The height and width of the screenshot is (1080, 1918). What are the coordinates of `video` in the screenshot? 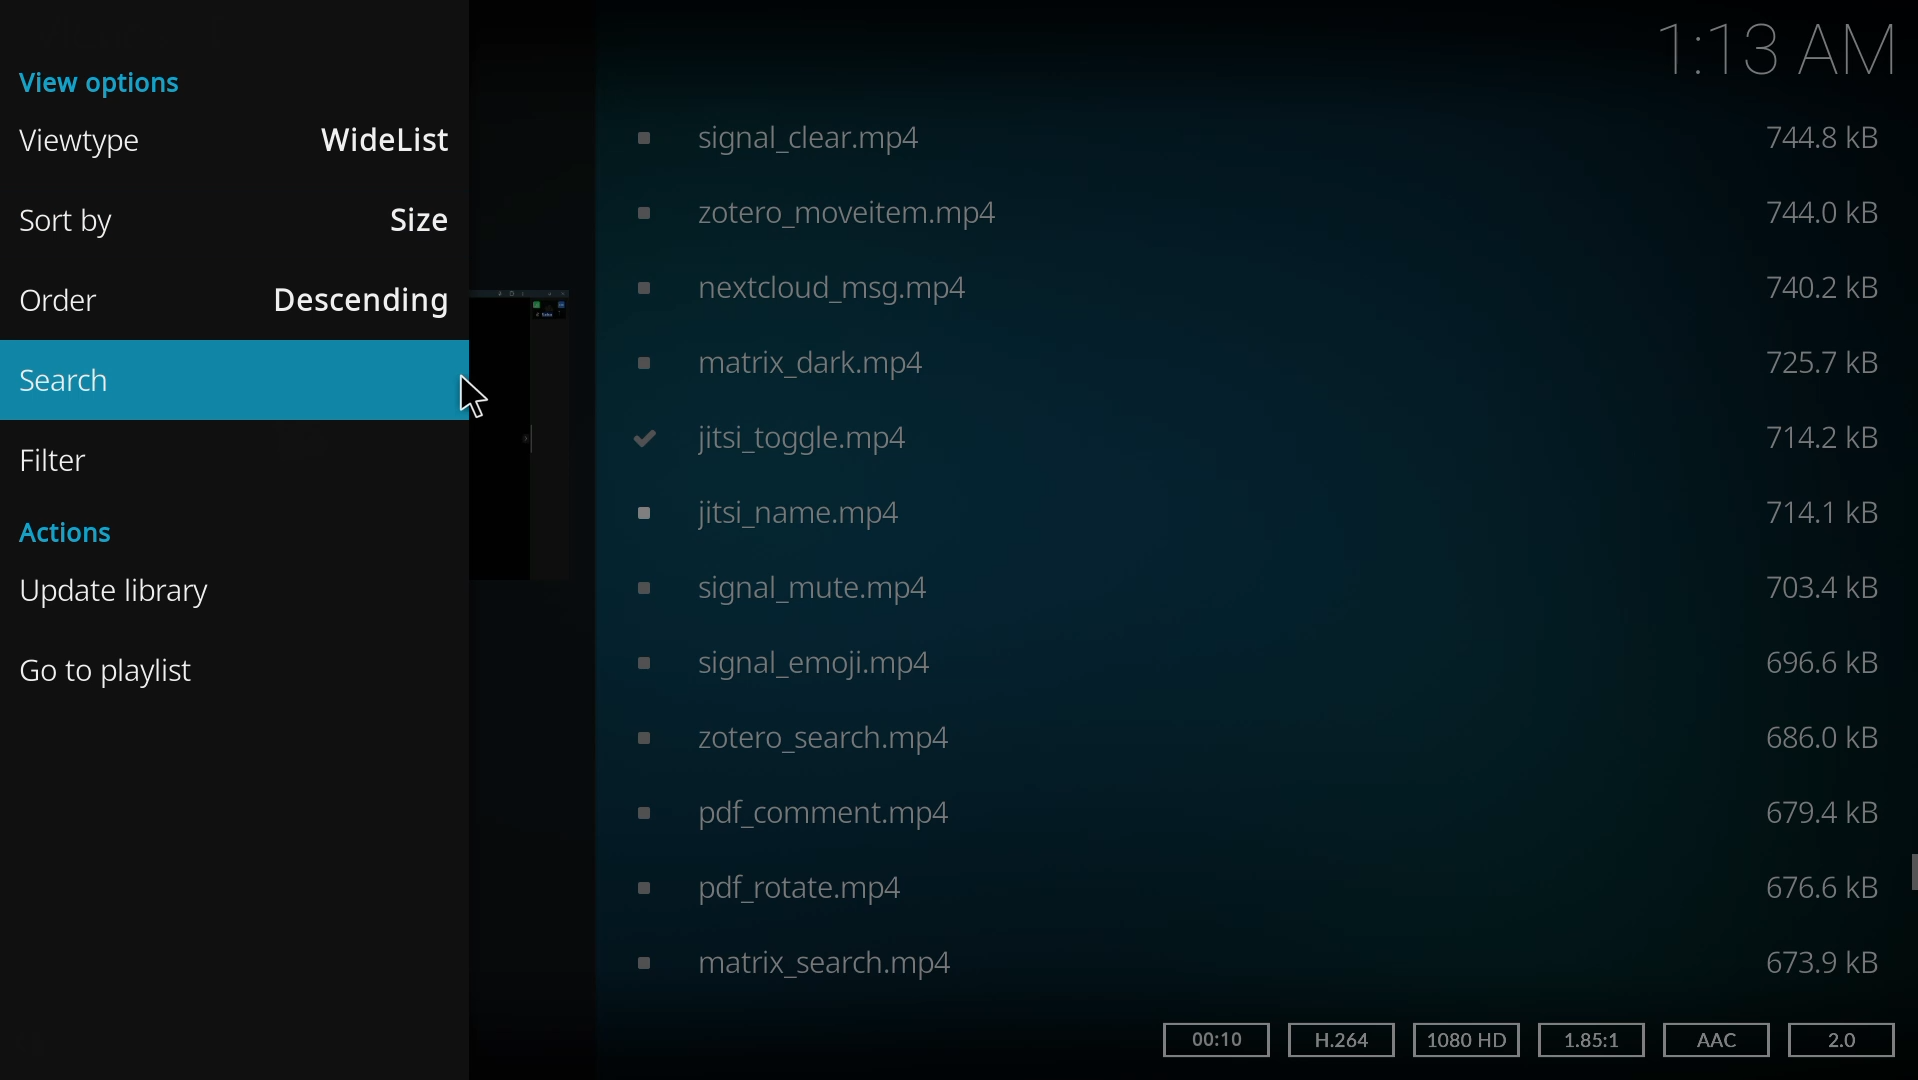 It's located at (809, 210).